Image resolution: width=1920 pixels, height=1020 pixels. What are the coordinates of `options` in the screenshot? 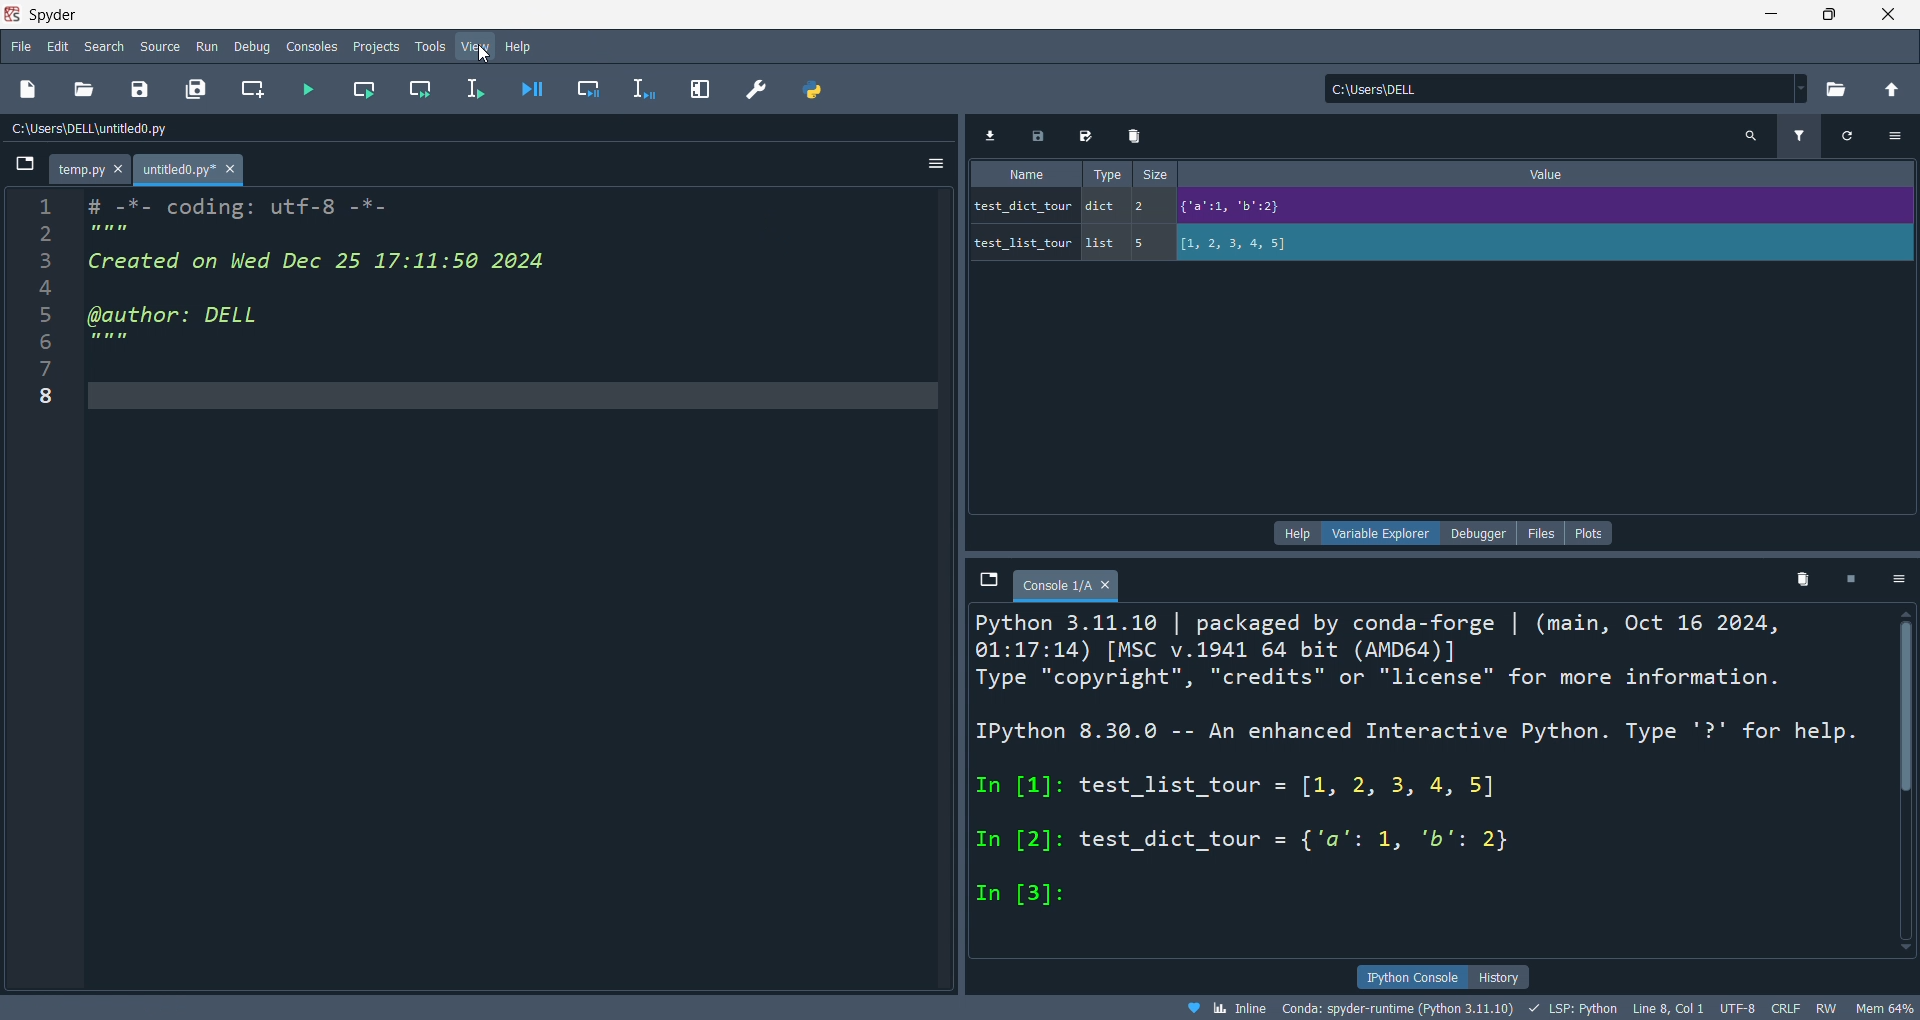 It's located at (930, 165).